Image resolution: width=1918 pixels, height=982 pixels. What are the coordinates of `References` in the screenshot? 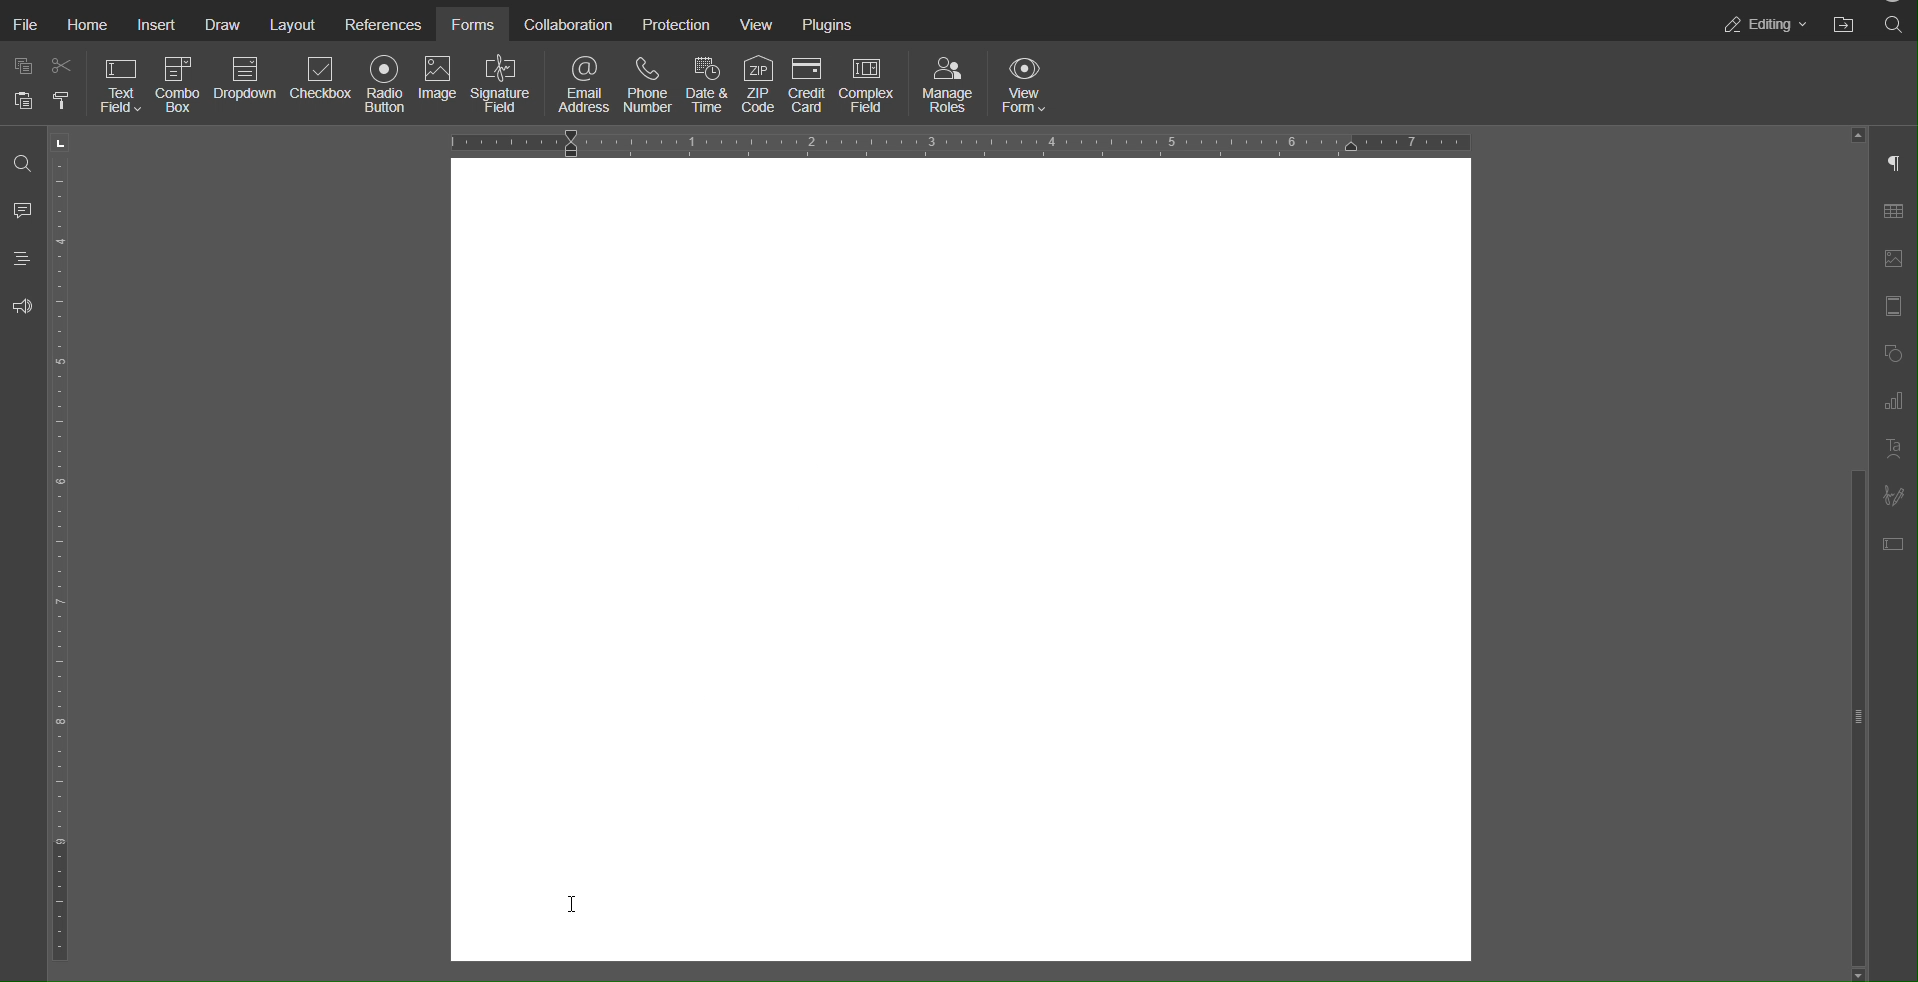 It's located at (380, 22).